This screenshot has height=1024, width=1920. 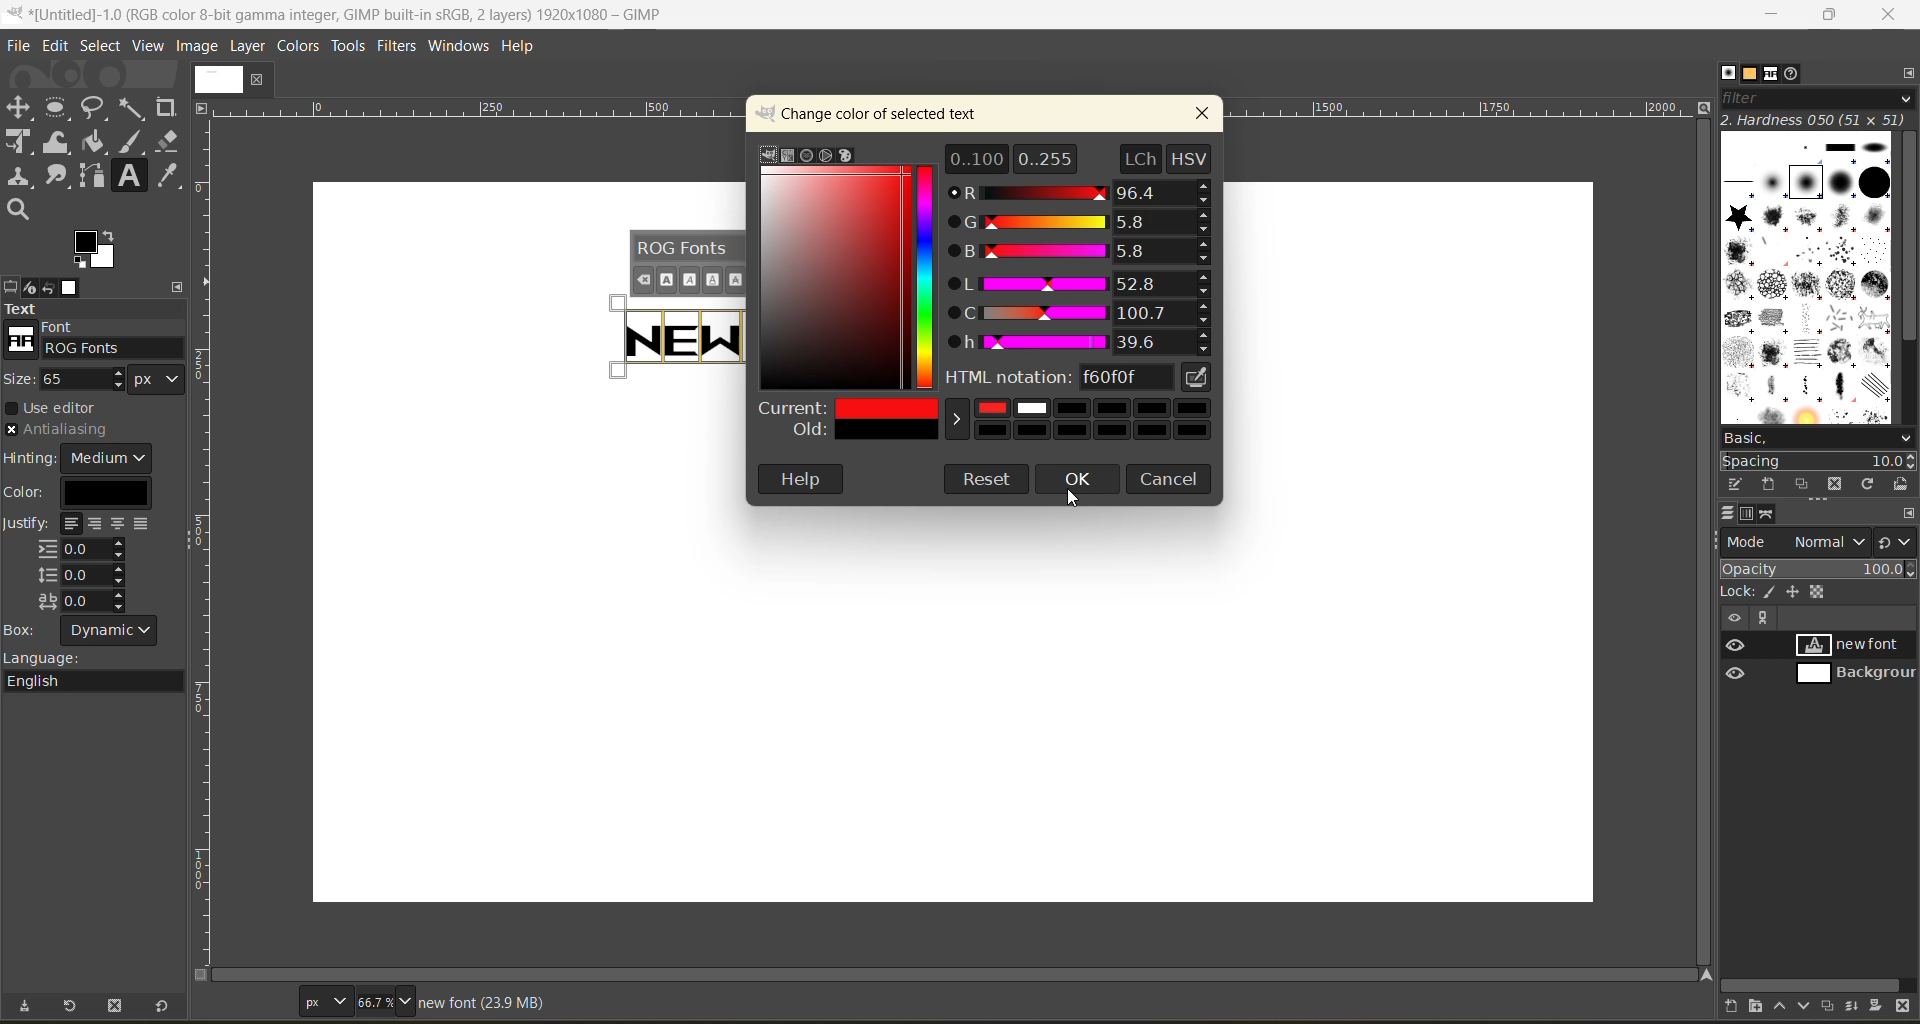 I want to click on view paths, so click(x=1763, y=618).